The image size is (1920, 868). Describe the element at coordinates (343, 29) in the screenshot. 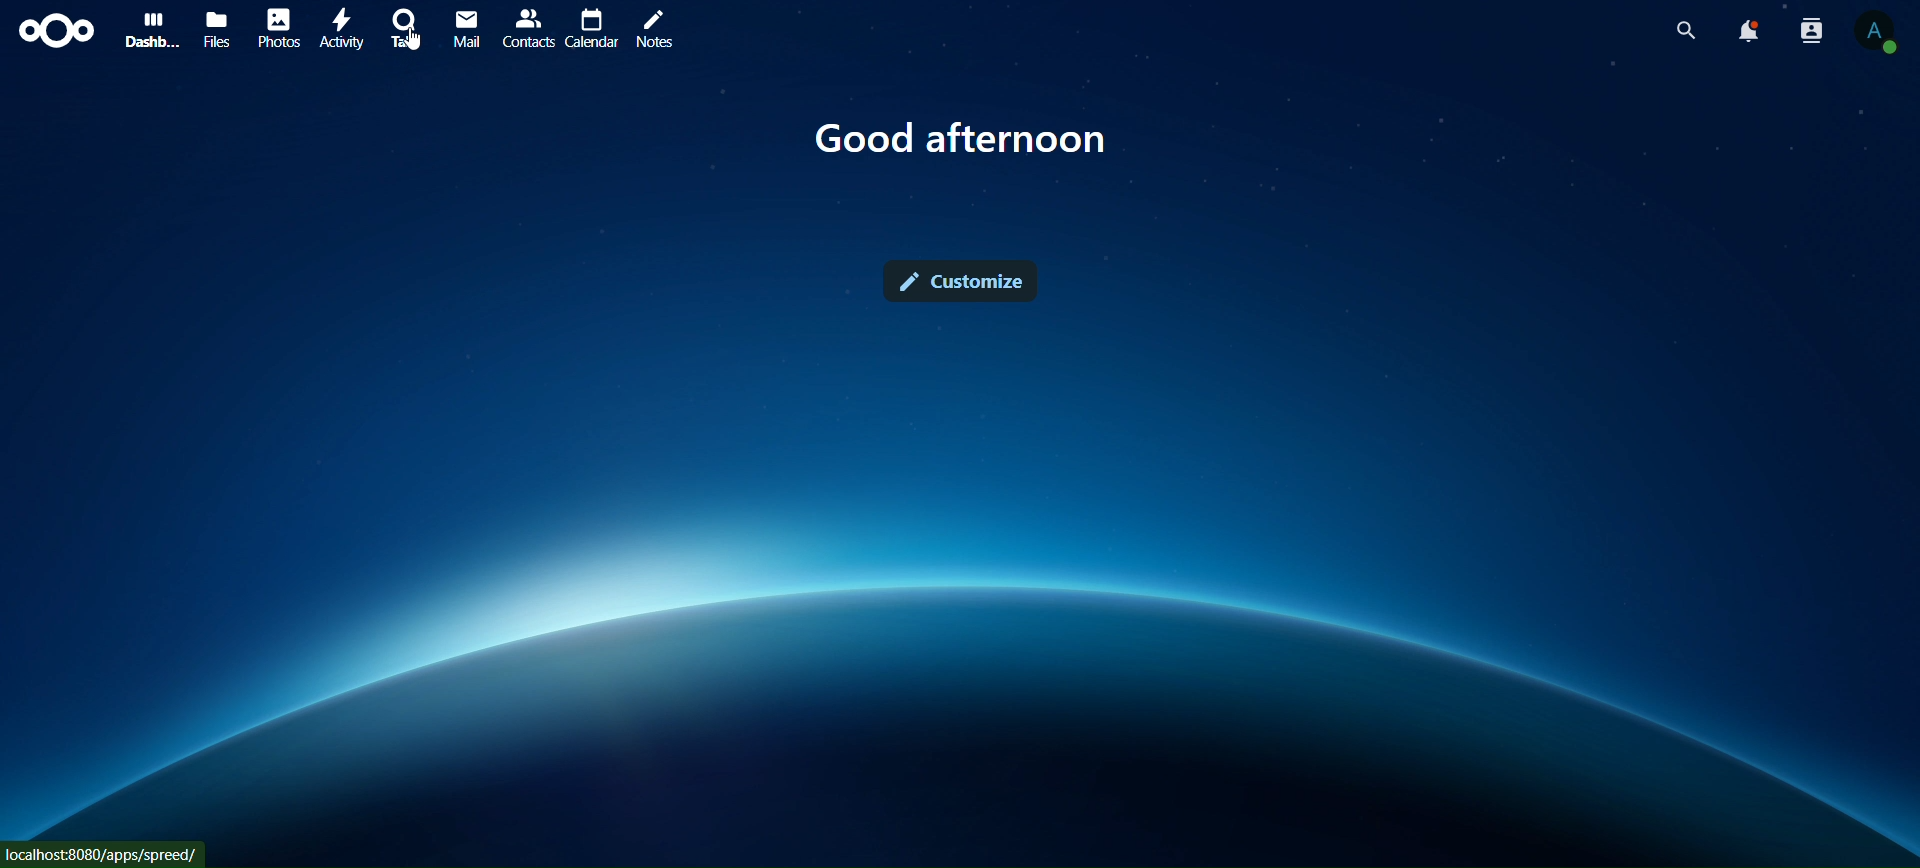

I see `activity` at that location.